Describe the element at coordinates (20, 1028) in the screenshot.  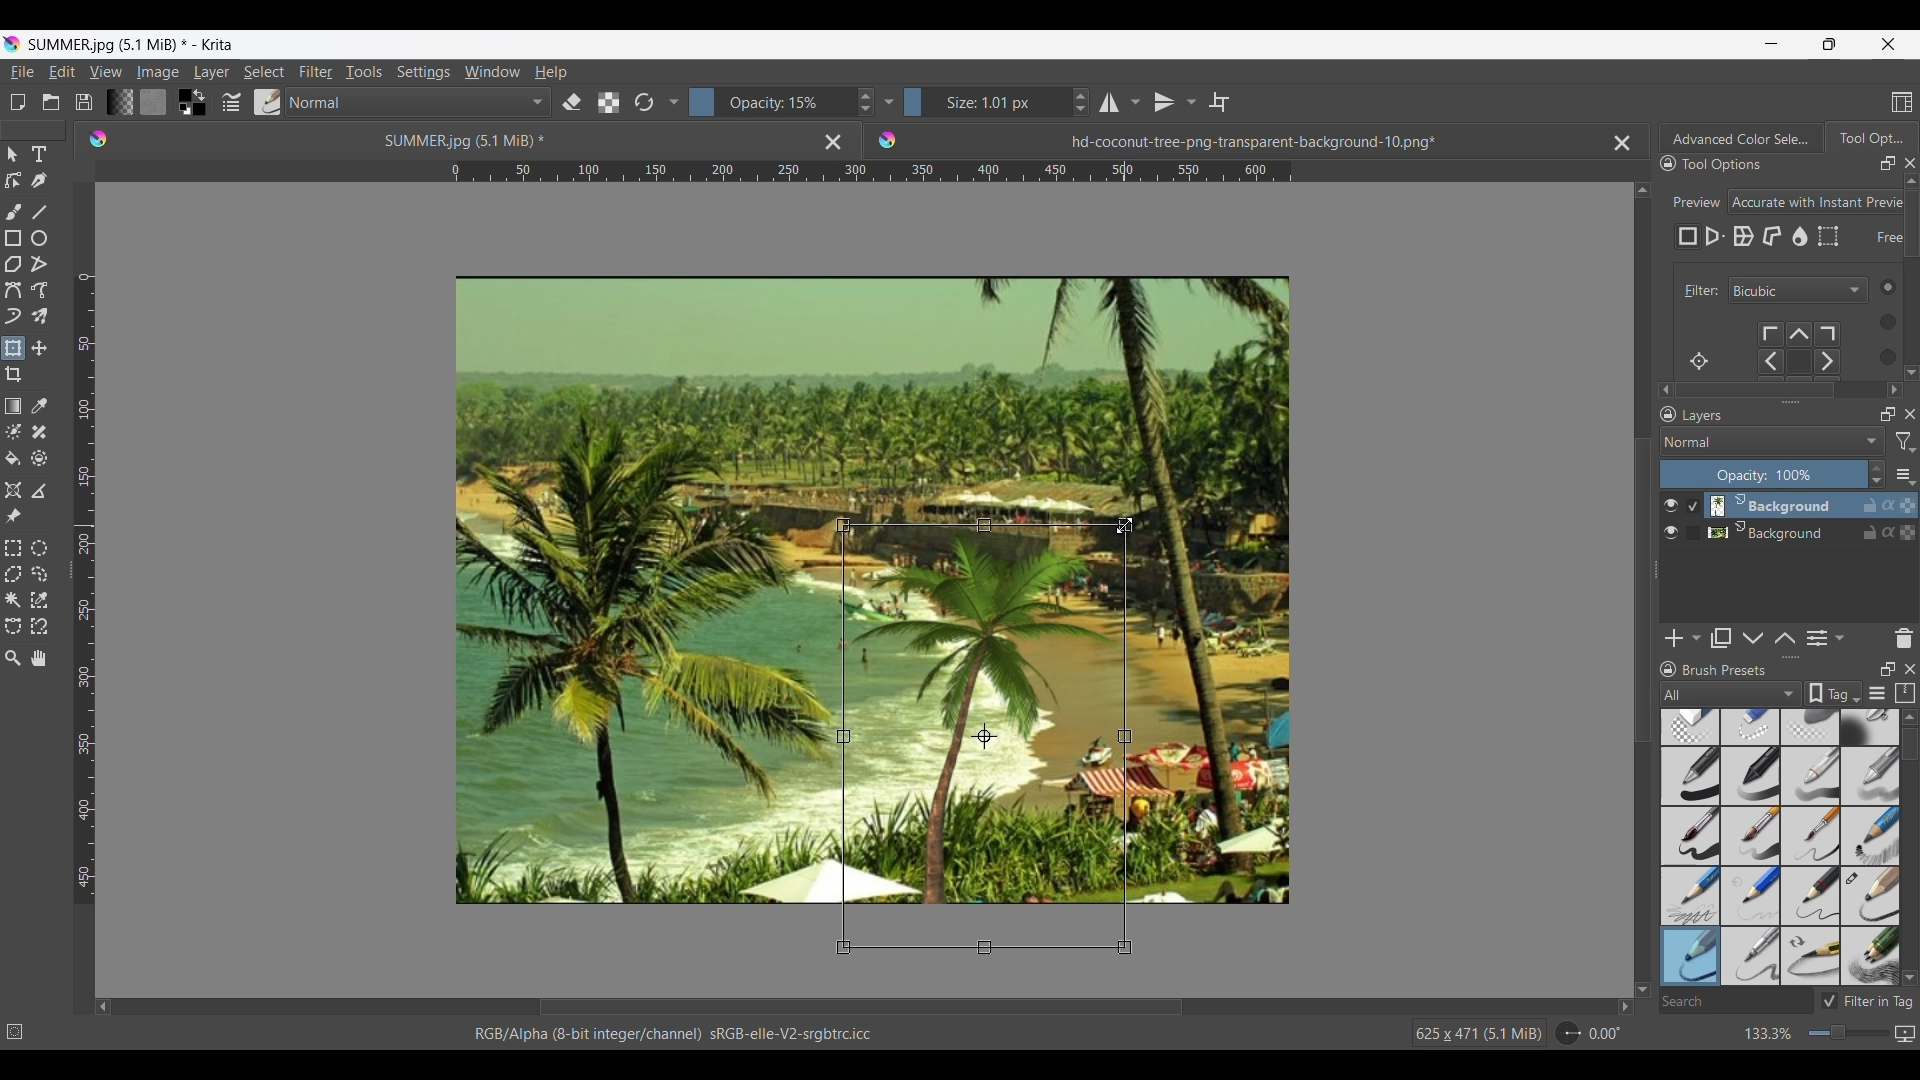
I see `No current selection` at that location.